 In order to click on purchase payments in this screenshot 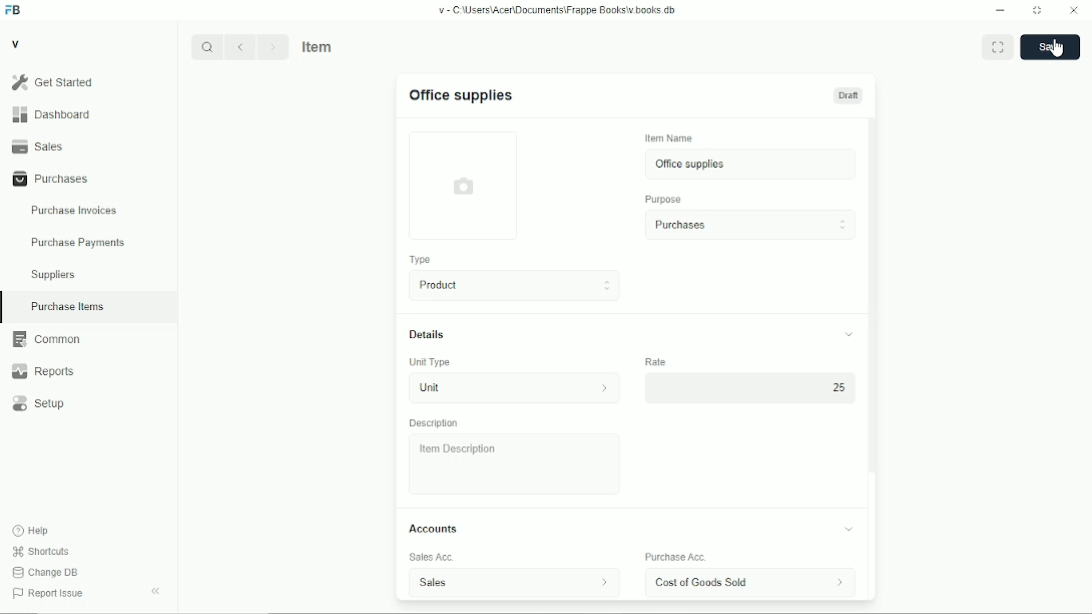, I will do `click(77, 243)`.